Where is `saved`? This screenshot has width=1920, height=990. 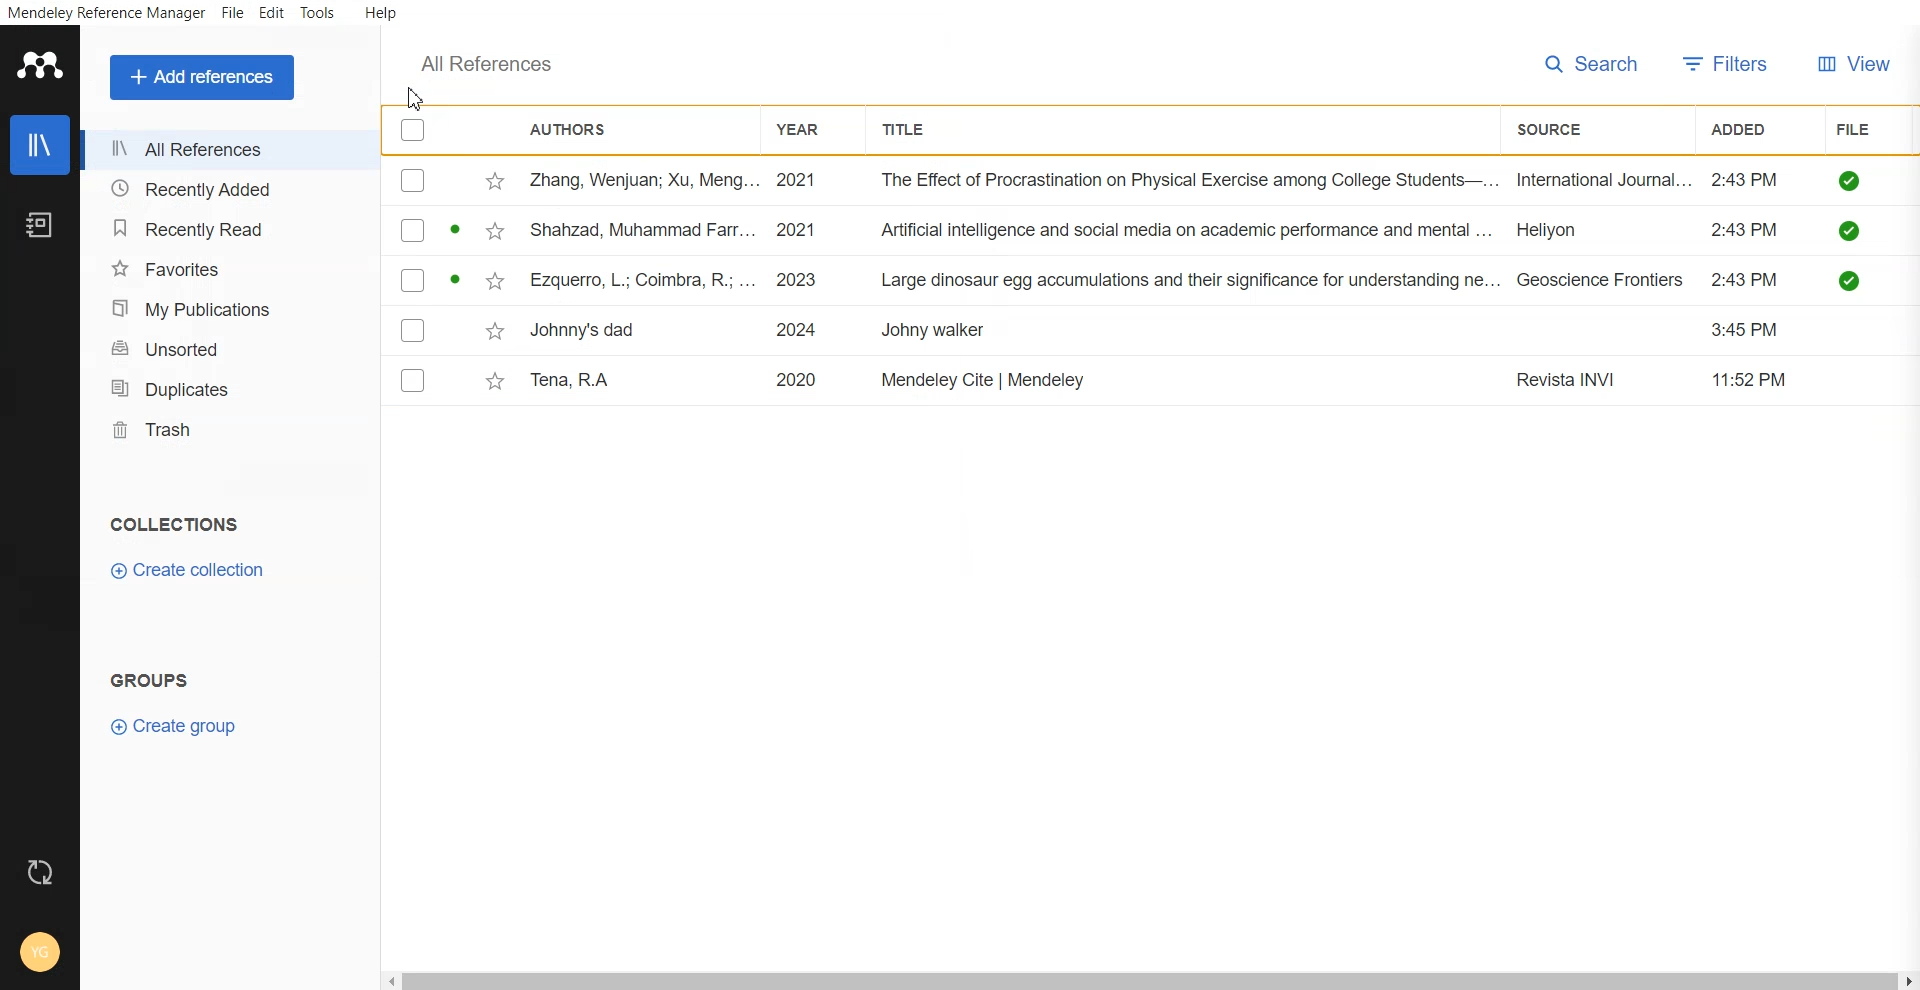 saved is located at coordinates (1852, 230).